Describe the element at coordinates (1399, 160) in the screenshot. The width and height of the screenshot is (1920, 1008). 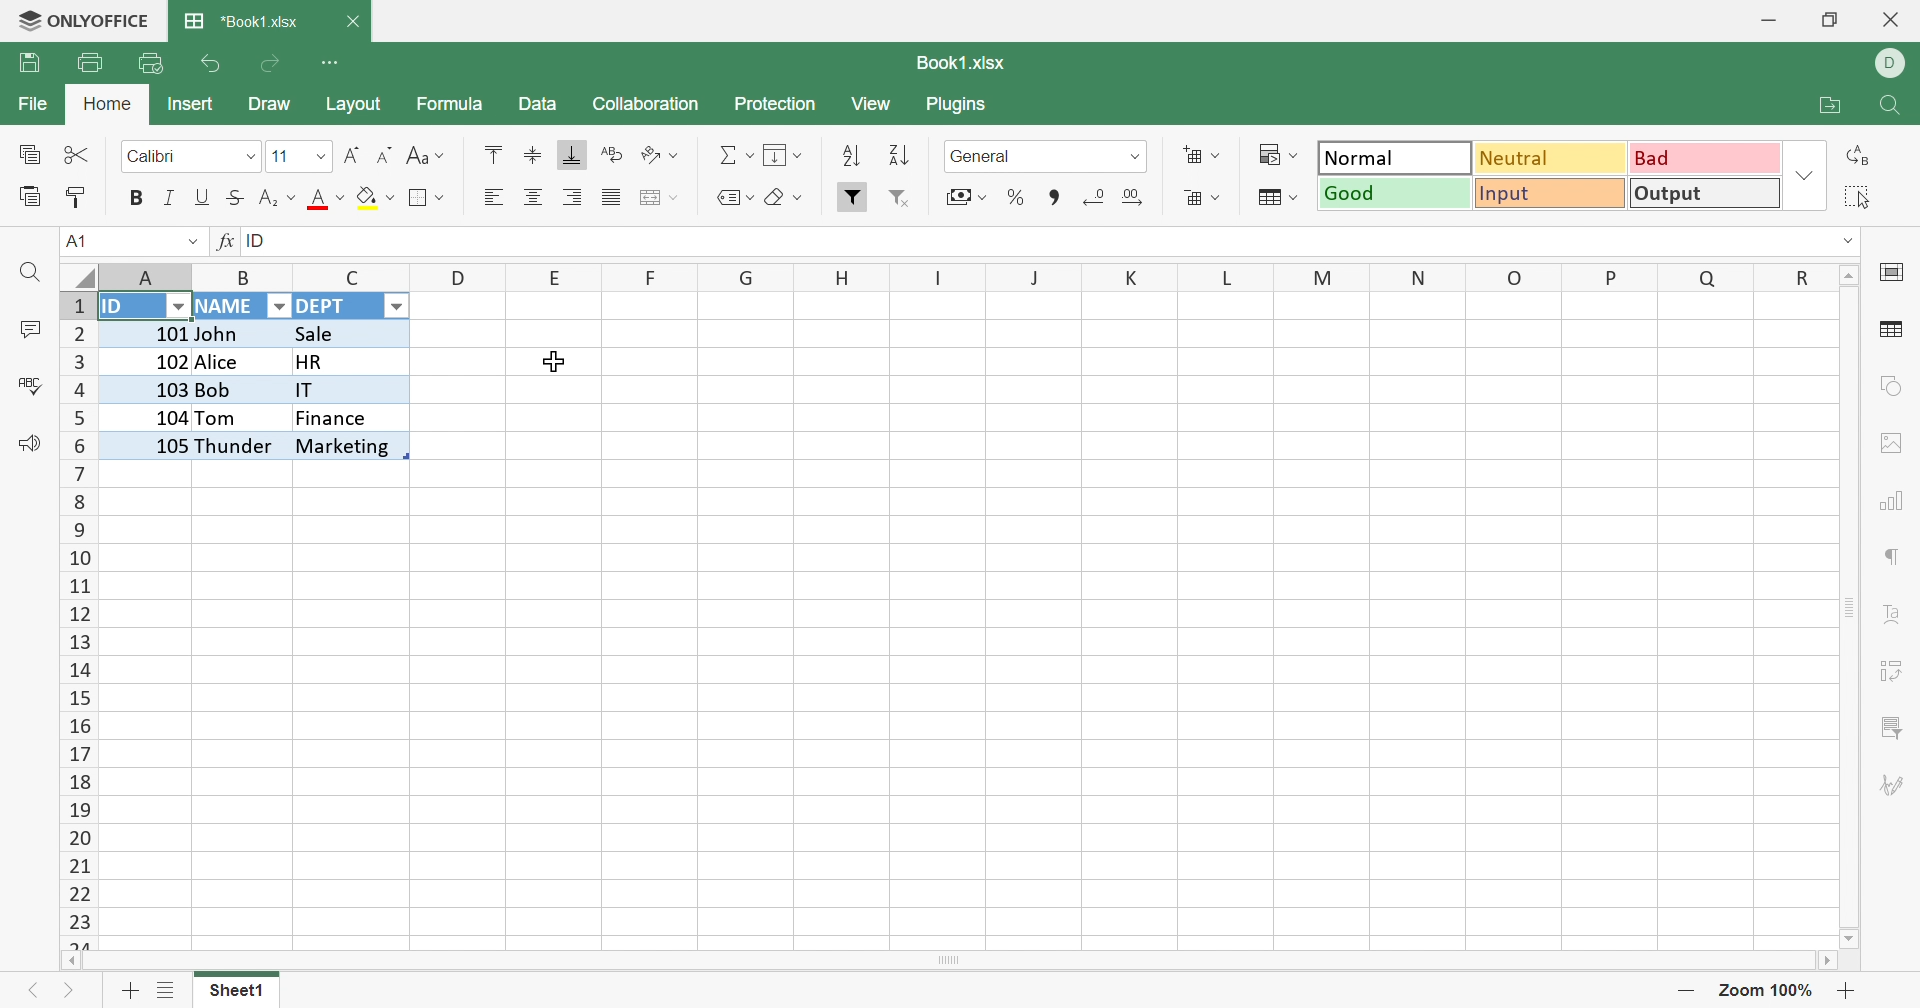
I see `Normal` at that location.